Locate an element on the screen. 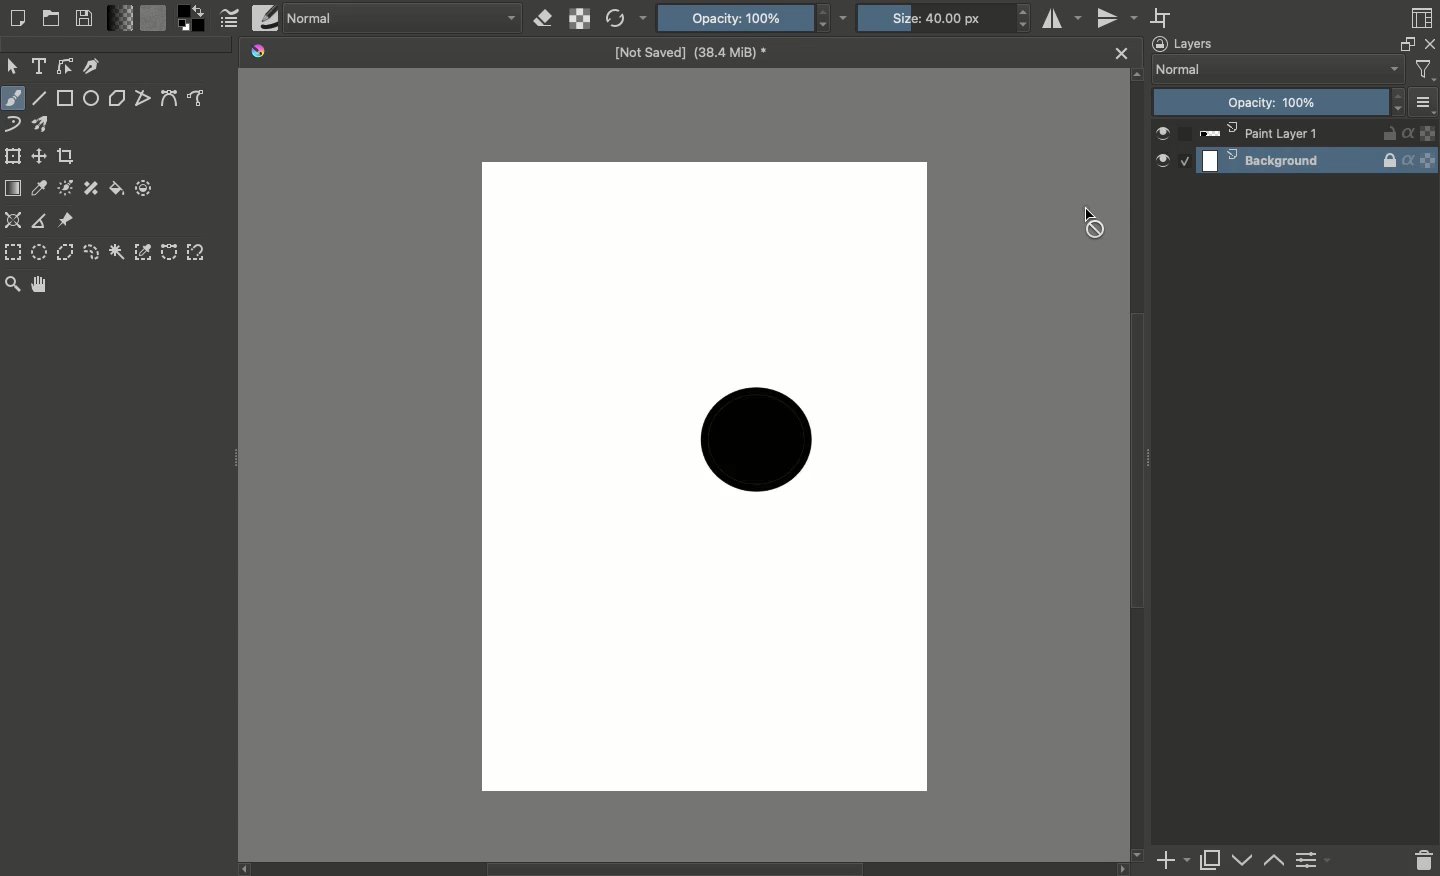 This screenshot has height=876, width=1440. Elliptical selection tool is located at coordinates (41, 253).